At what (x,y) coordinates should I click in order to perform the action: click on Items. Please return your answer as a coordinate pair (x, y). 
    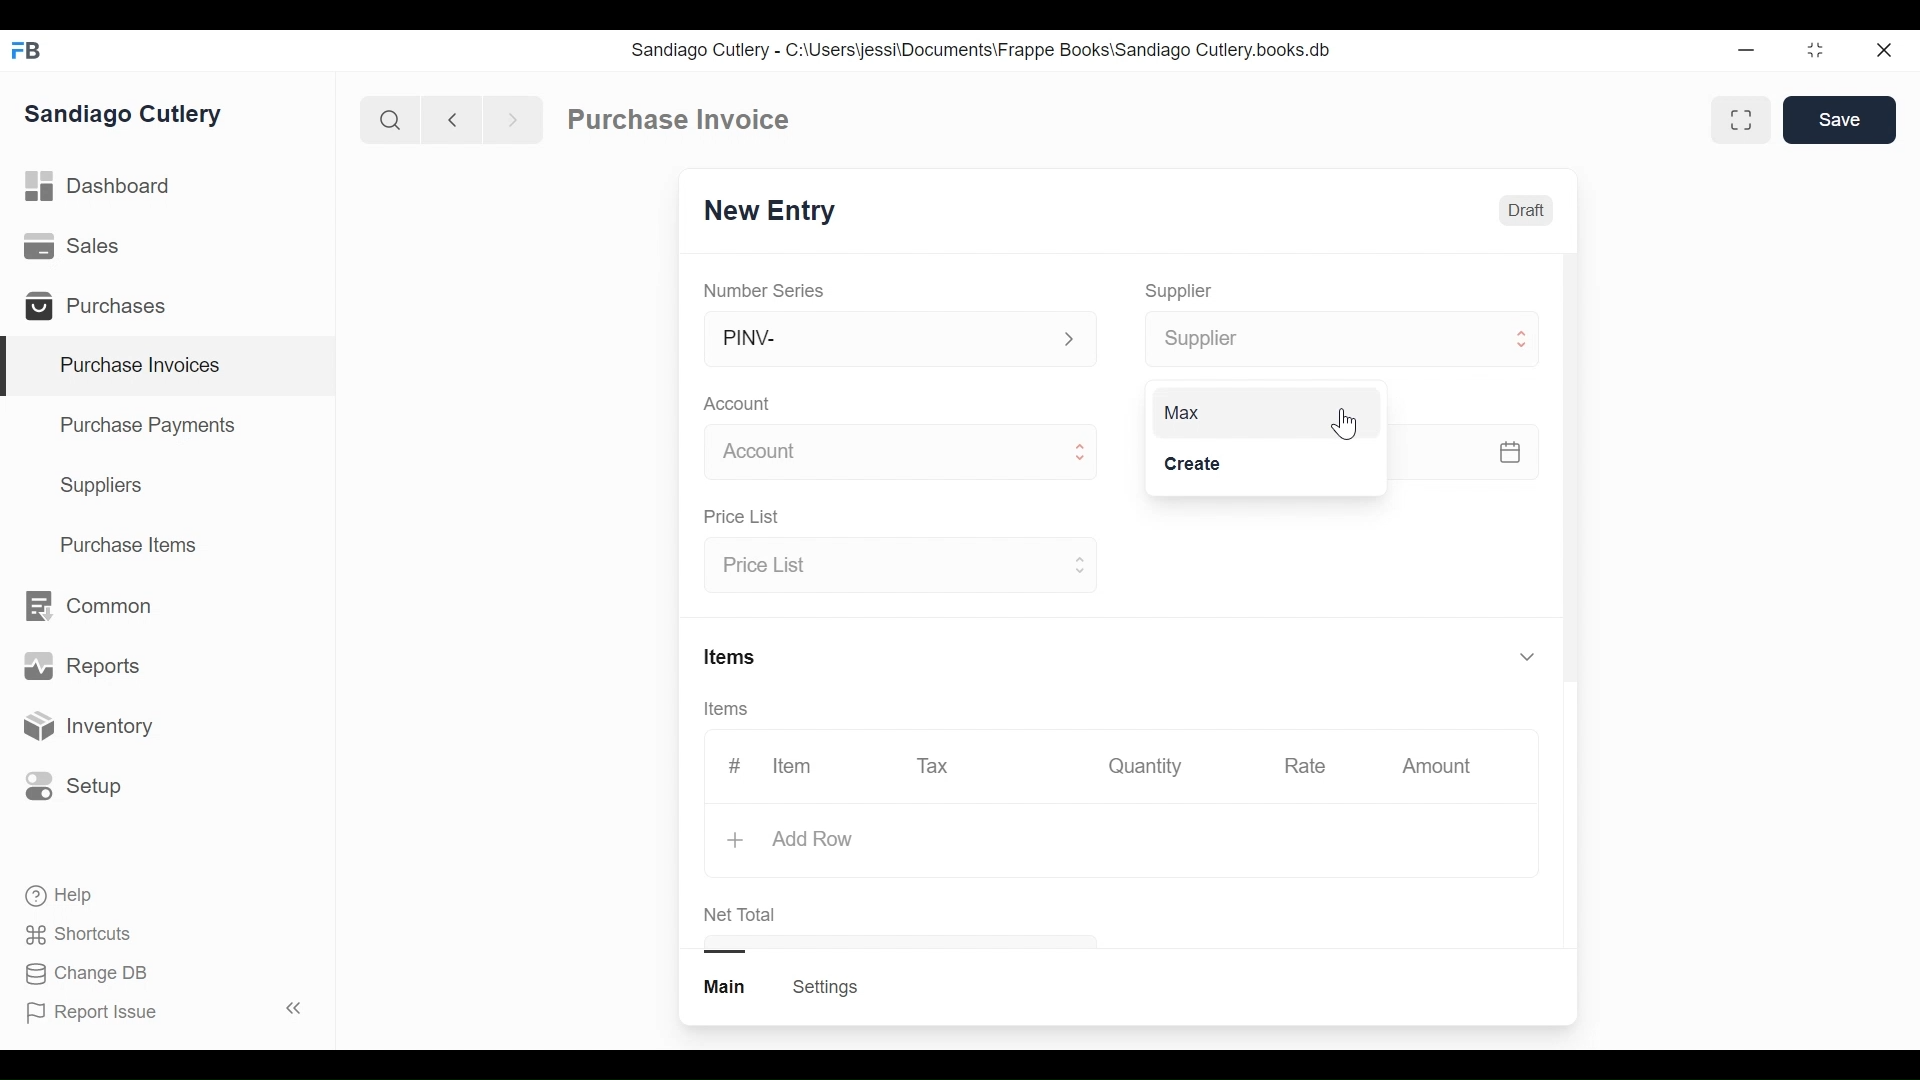
    Looking at the image, I should click on (733, 710).